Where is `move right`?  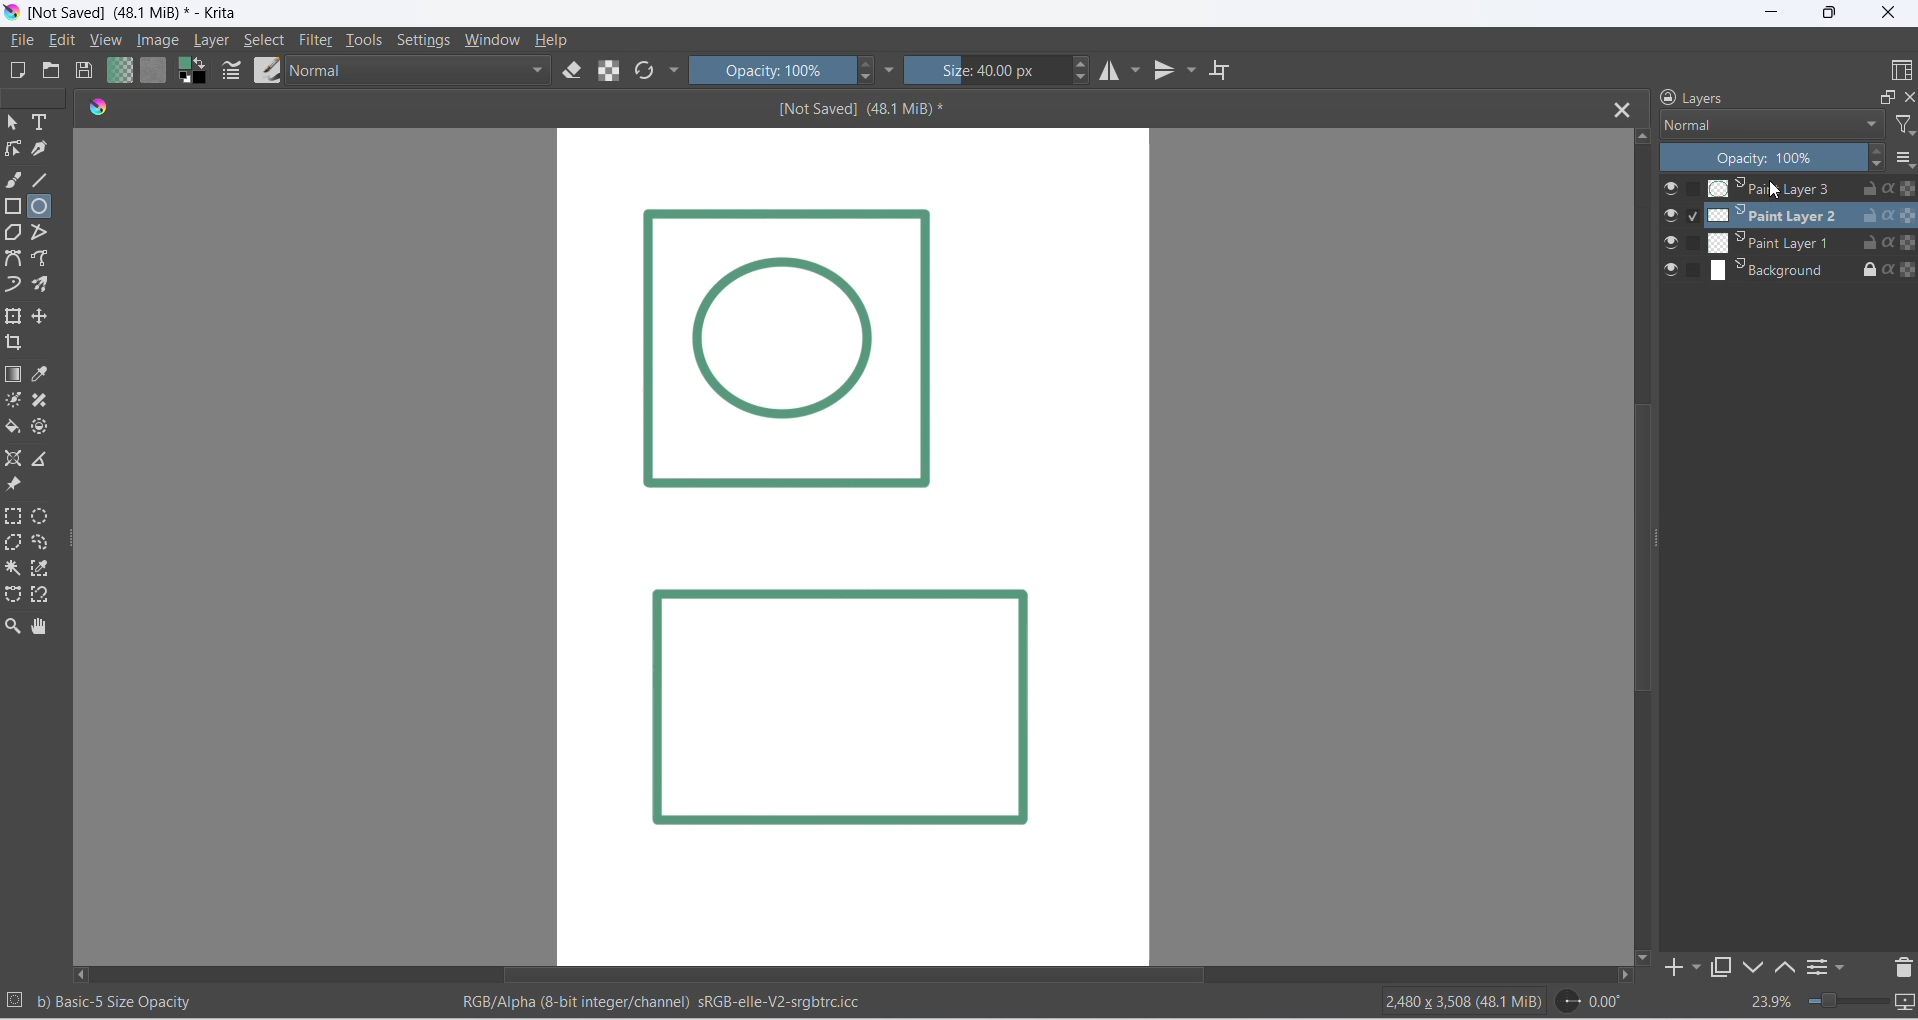 move right is located at coordinates (1623, 977).